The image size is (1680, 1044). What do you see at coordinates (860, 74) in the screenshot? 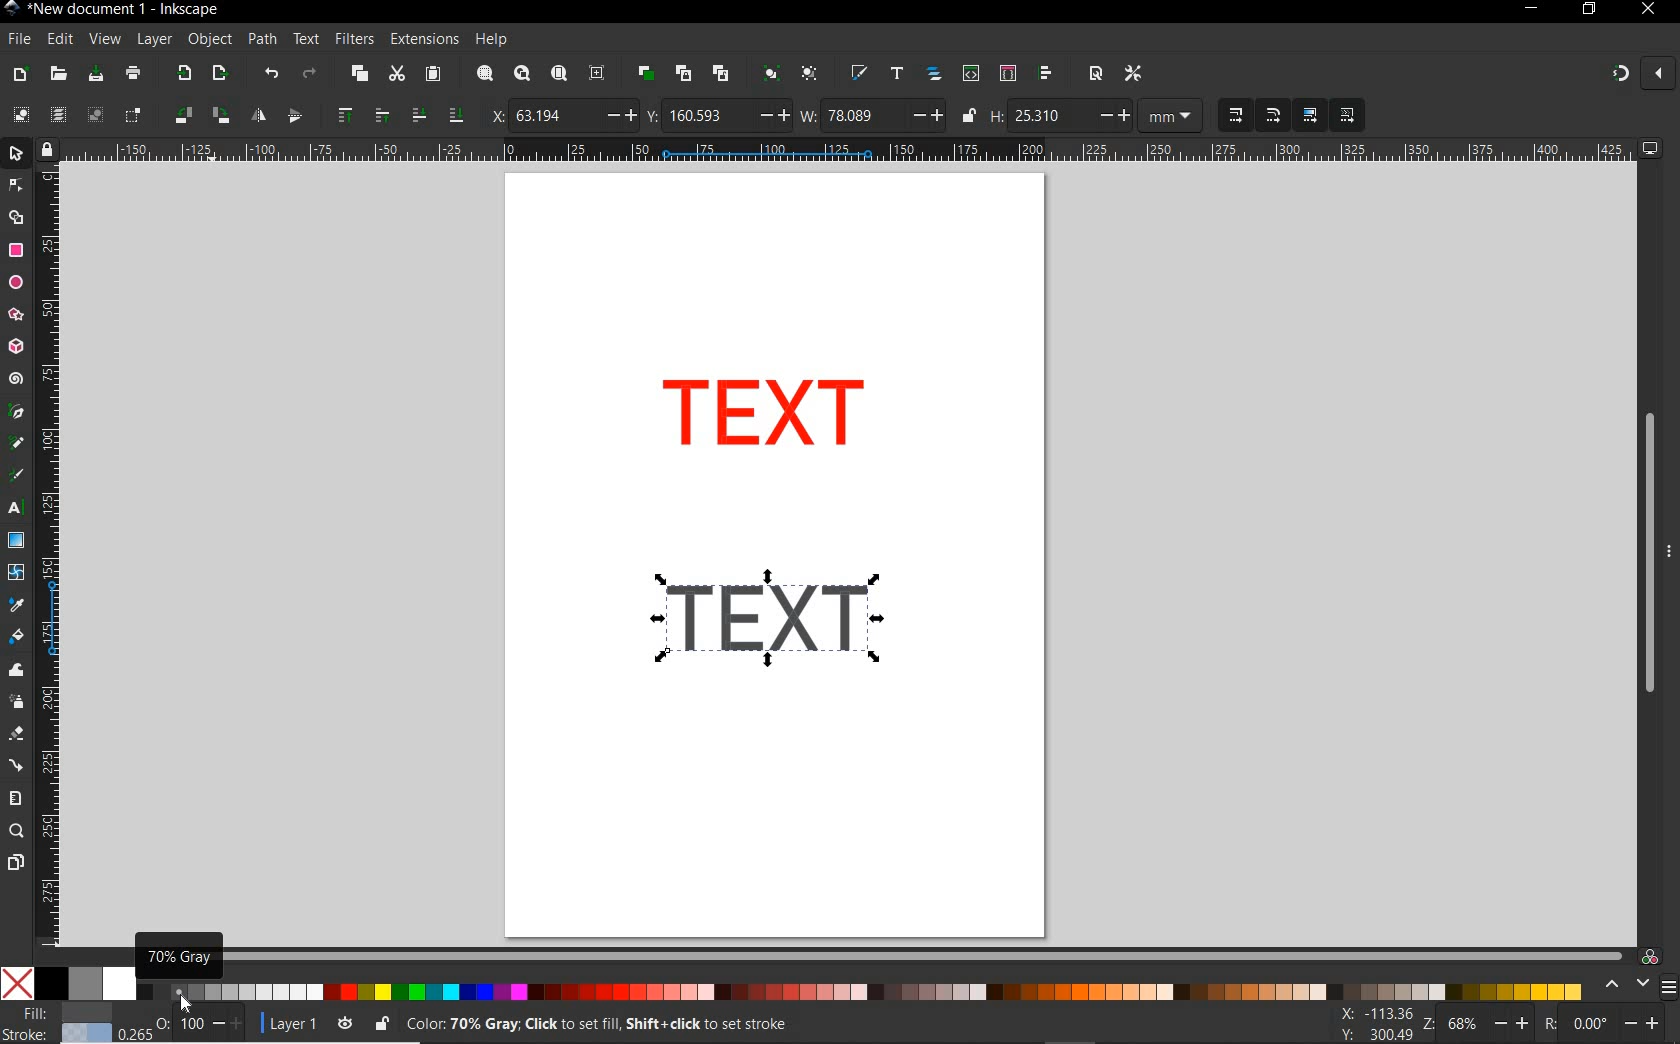
I see `open fill and stroke` at bounding box center [860, 74].